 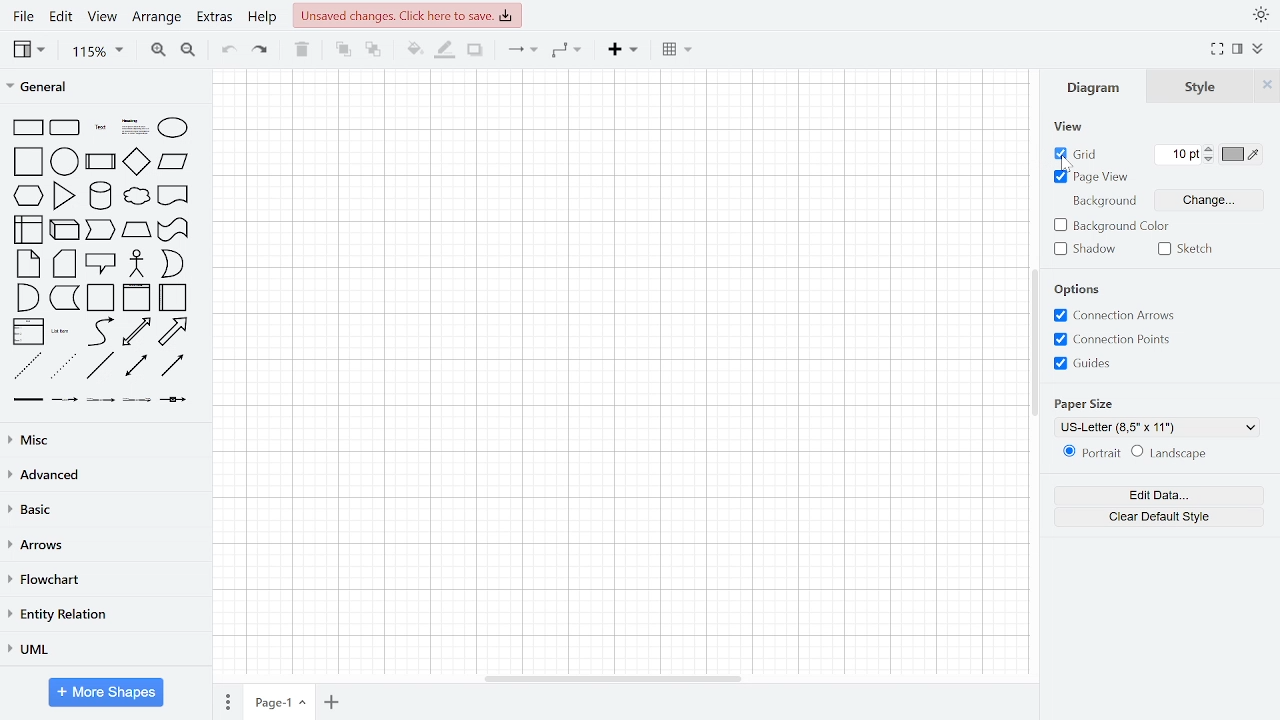 What do you see at coordinates (1261, 16) in the screenshot?
I see `appearence` at bounding box center [1261, 16].